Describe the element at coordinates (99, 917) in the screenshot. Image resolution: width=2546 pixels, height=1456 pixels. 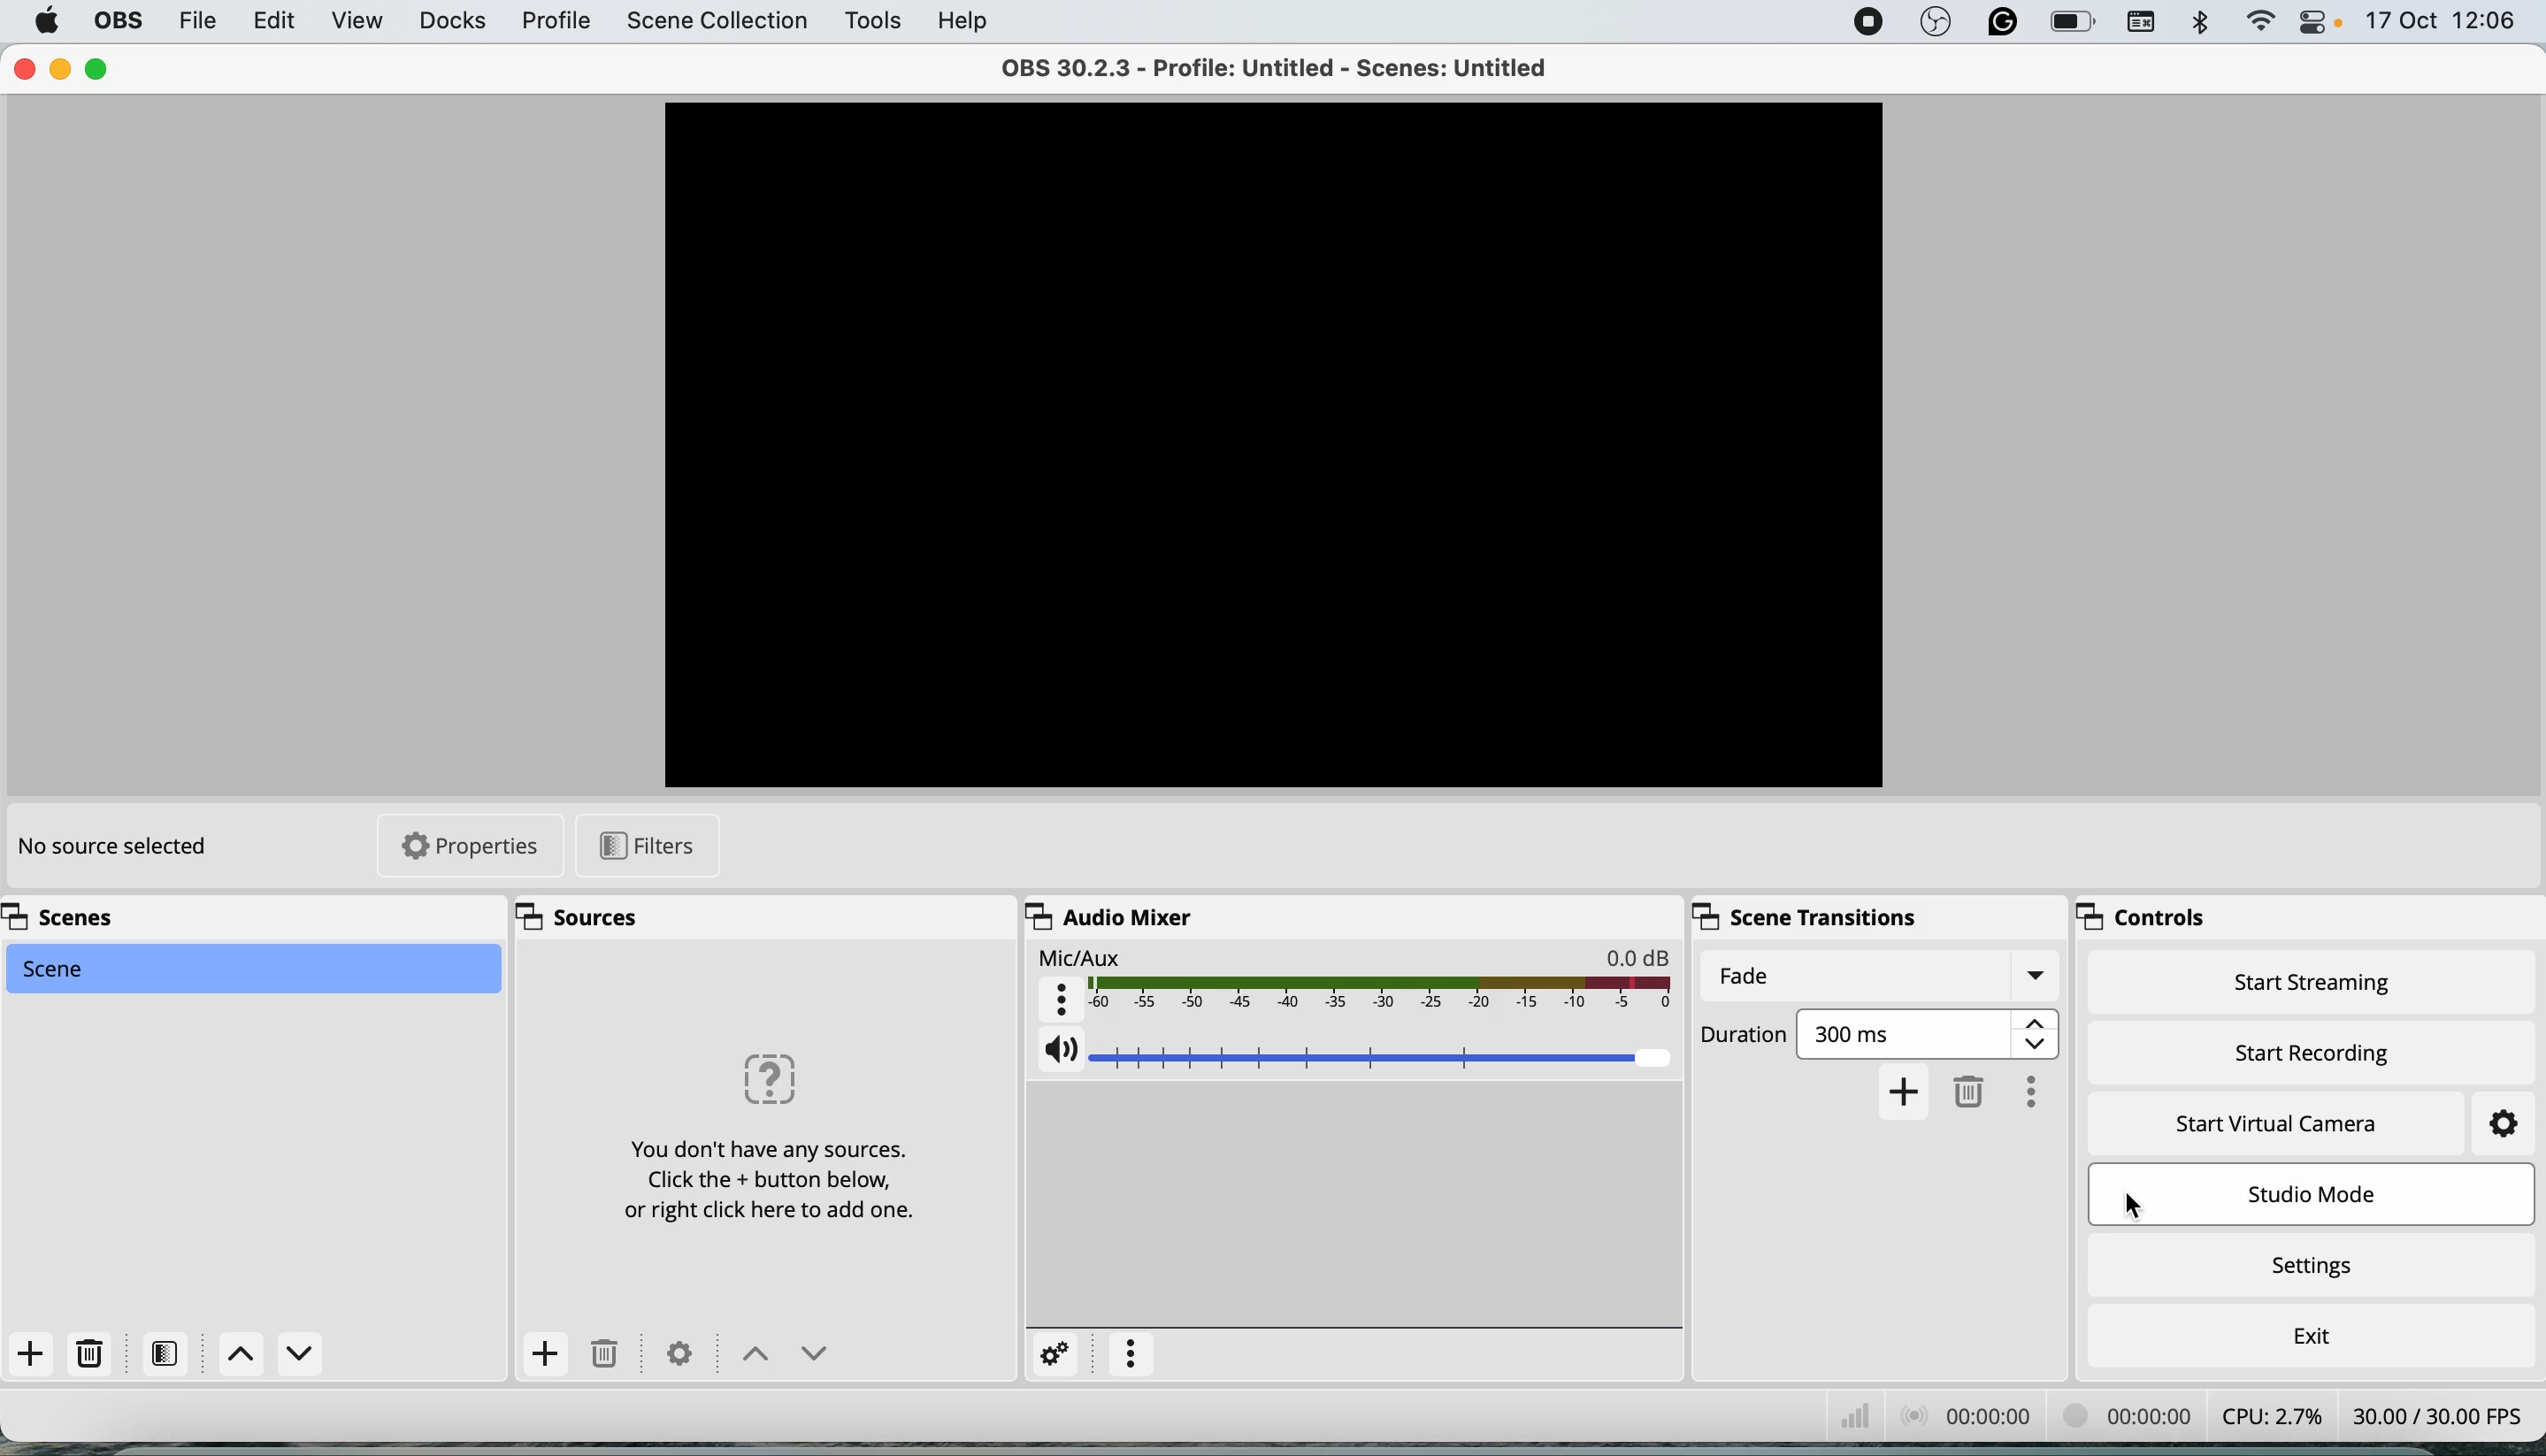
I see `scenes` at that location.